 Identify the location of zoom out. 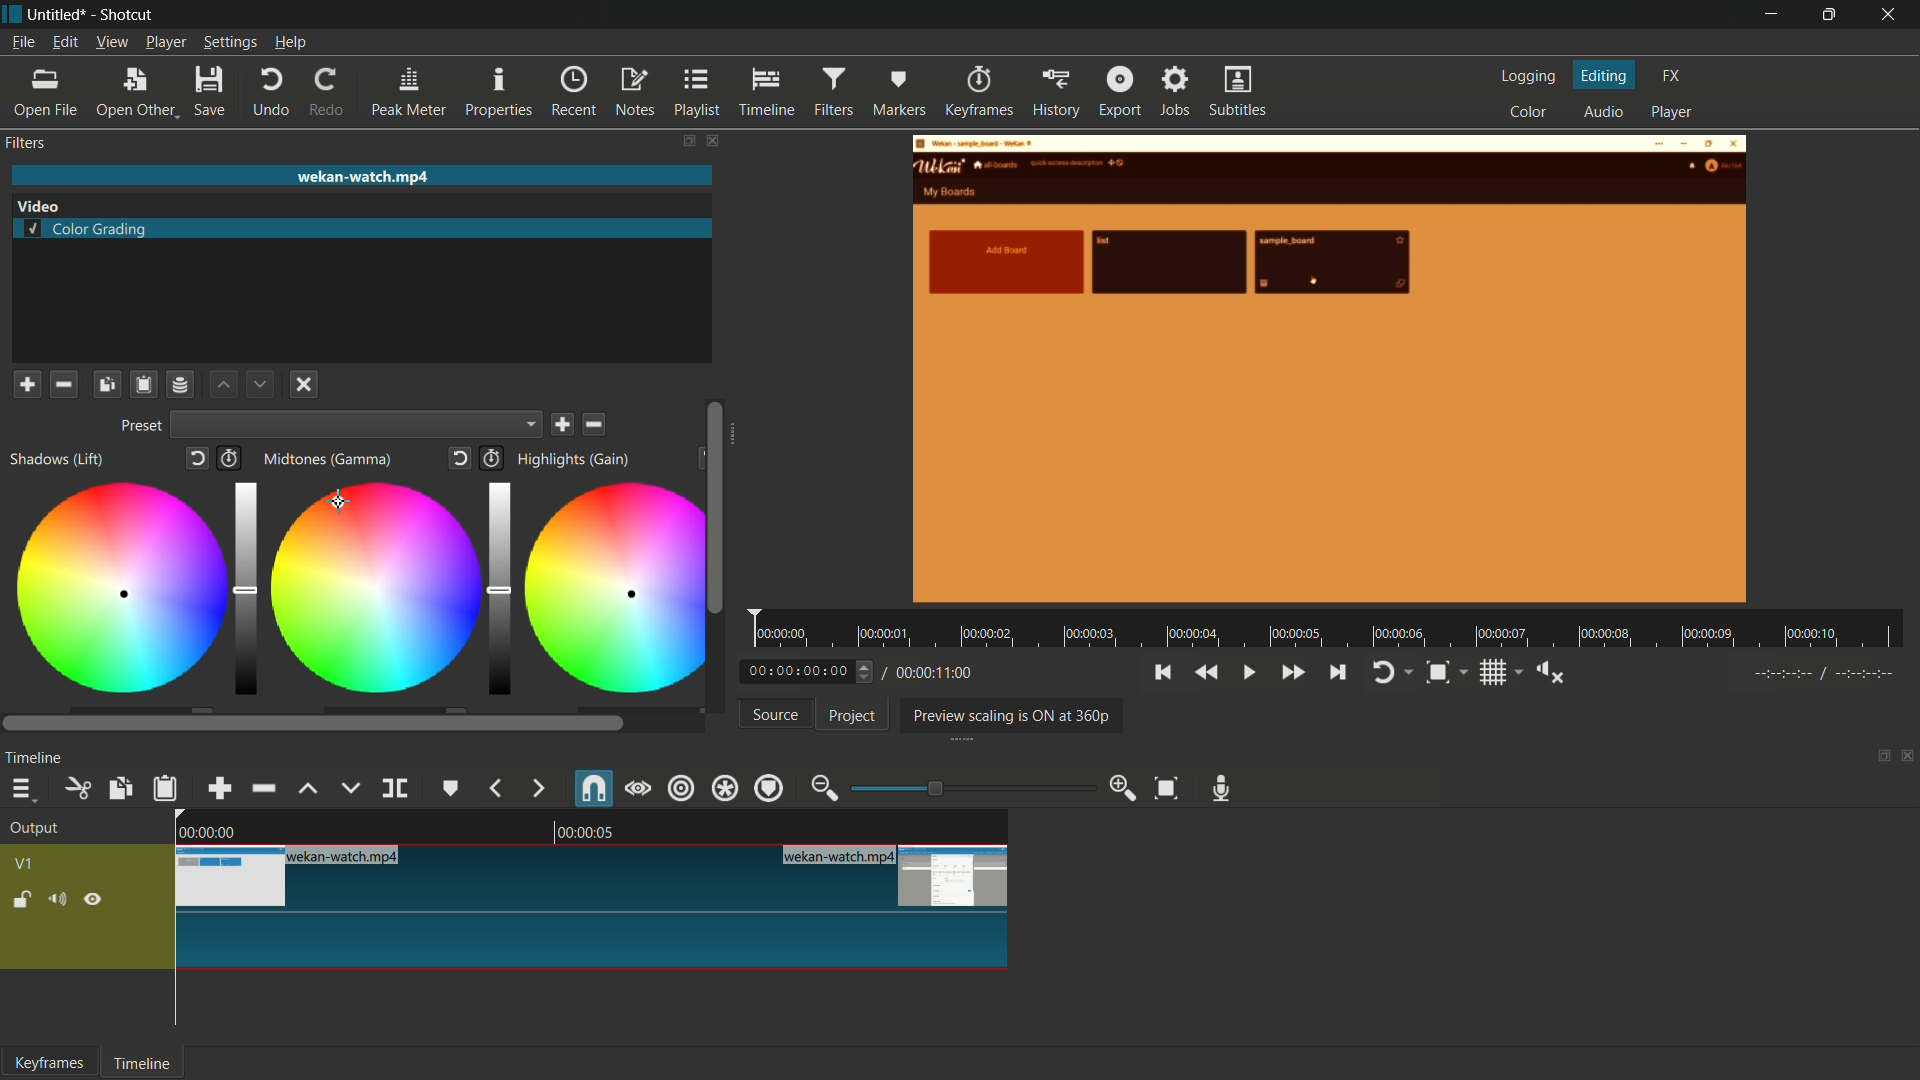
(823, 787).